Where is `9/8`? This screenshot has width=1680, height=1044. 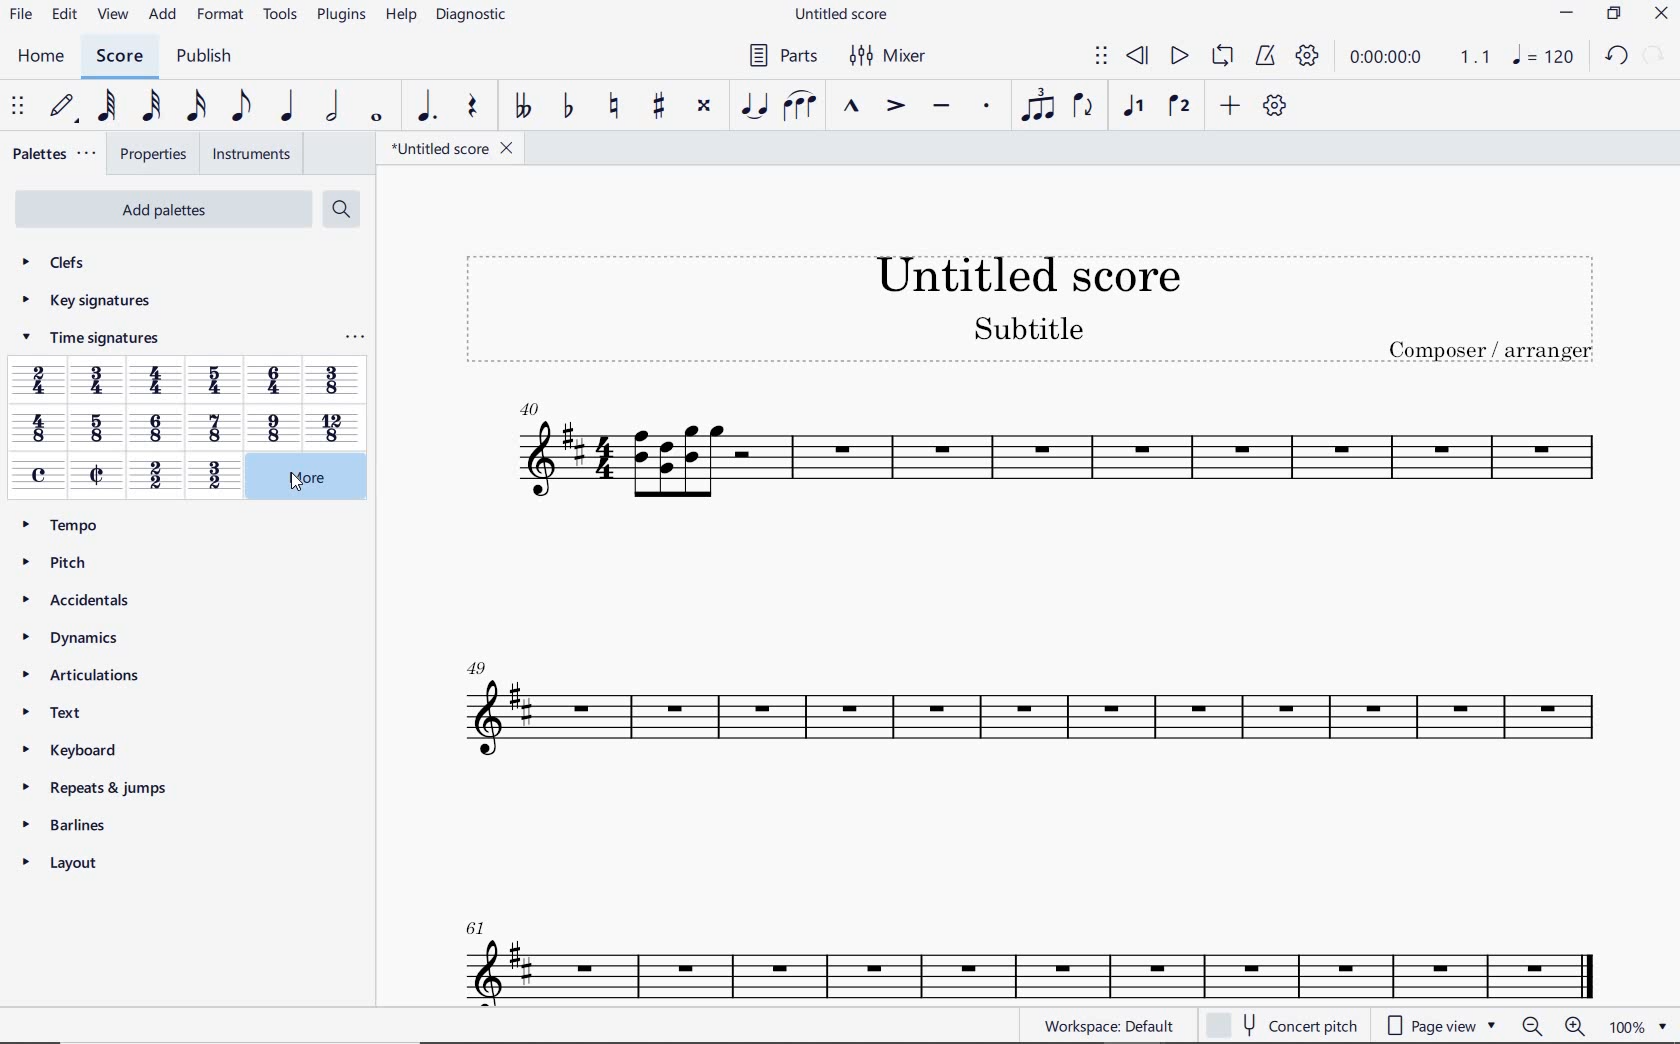 9/8 is located at coordinates (272, 428).